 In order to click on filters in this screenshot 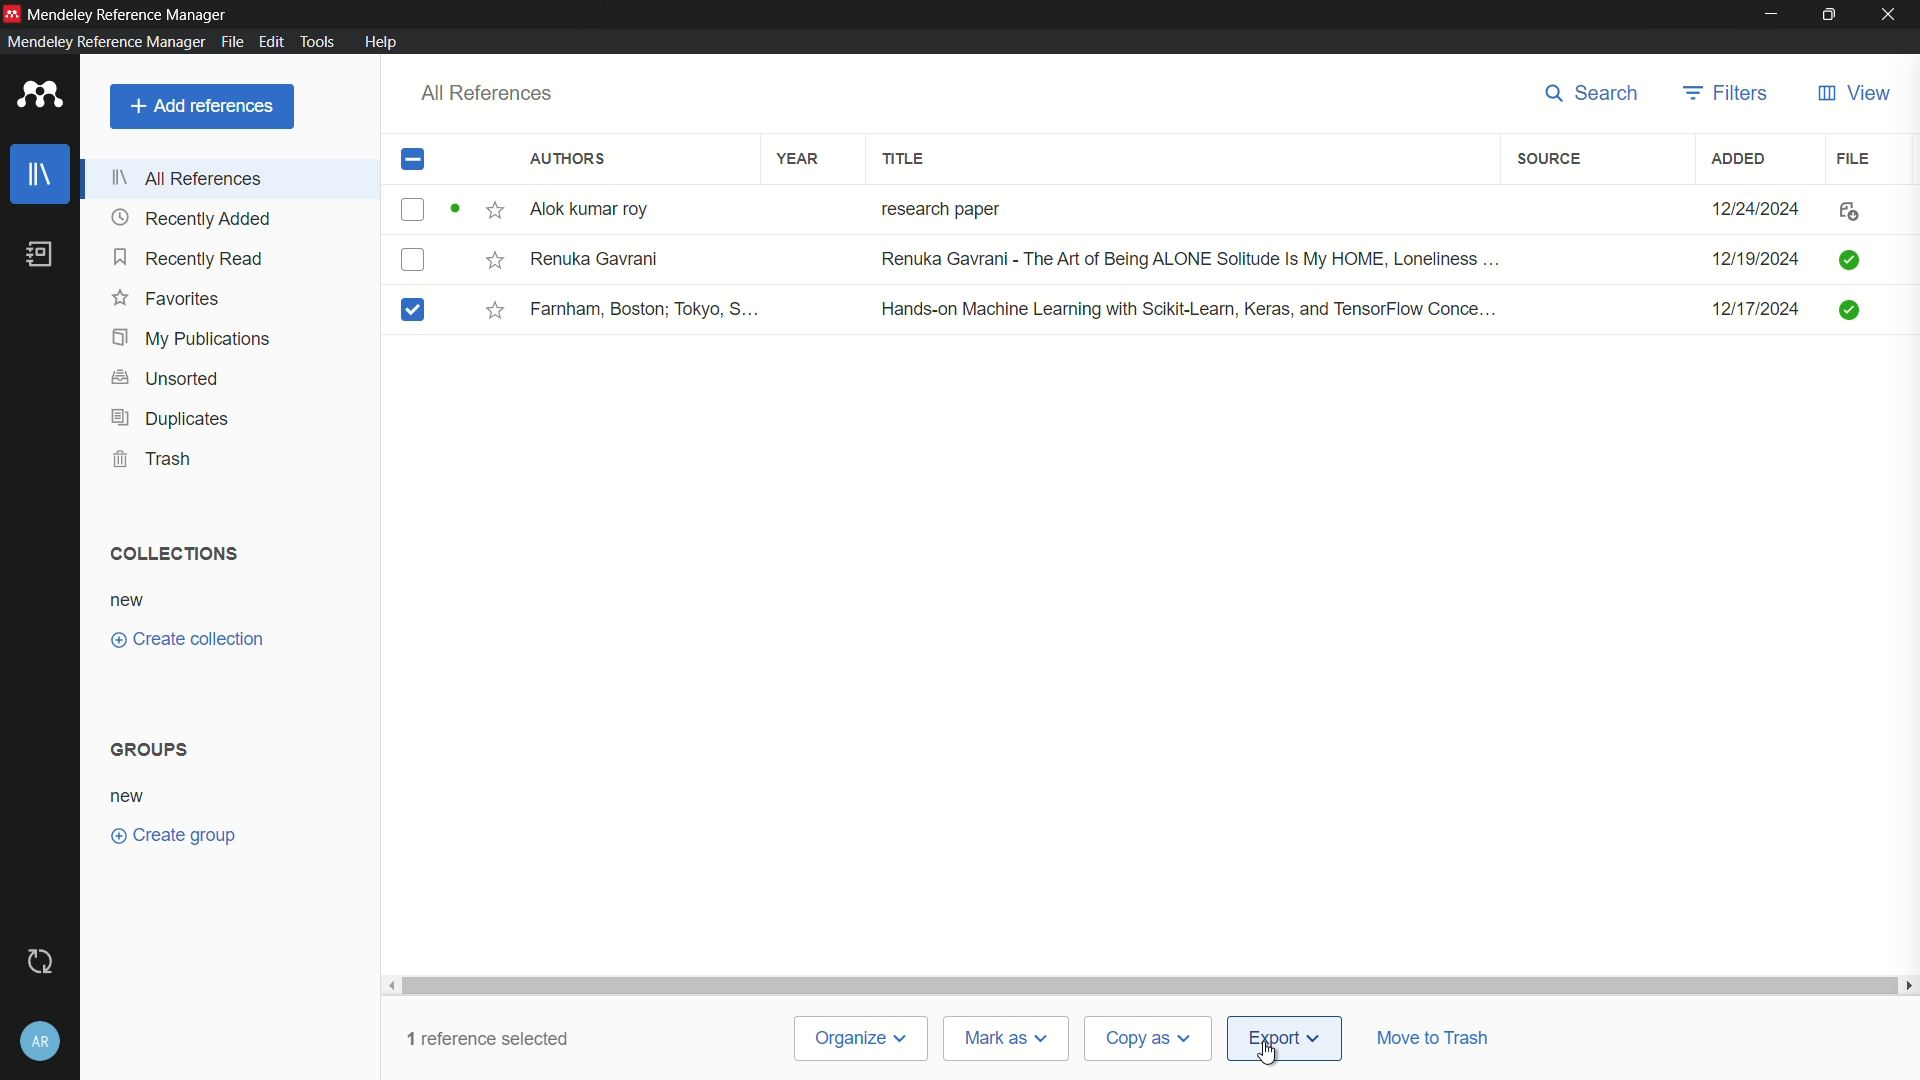, I will do `click(1724, 94)`.